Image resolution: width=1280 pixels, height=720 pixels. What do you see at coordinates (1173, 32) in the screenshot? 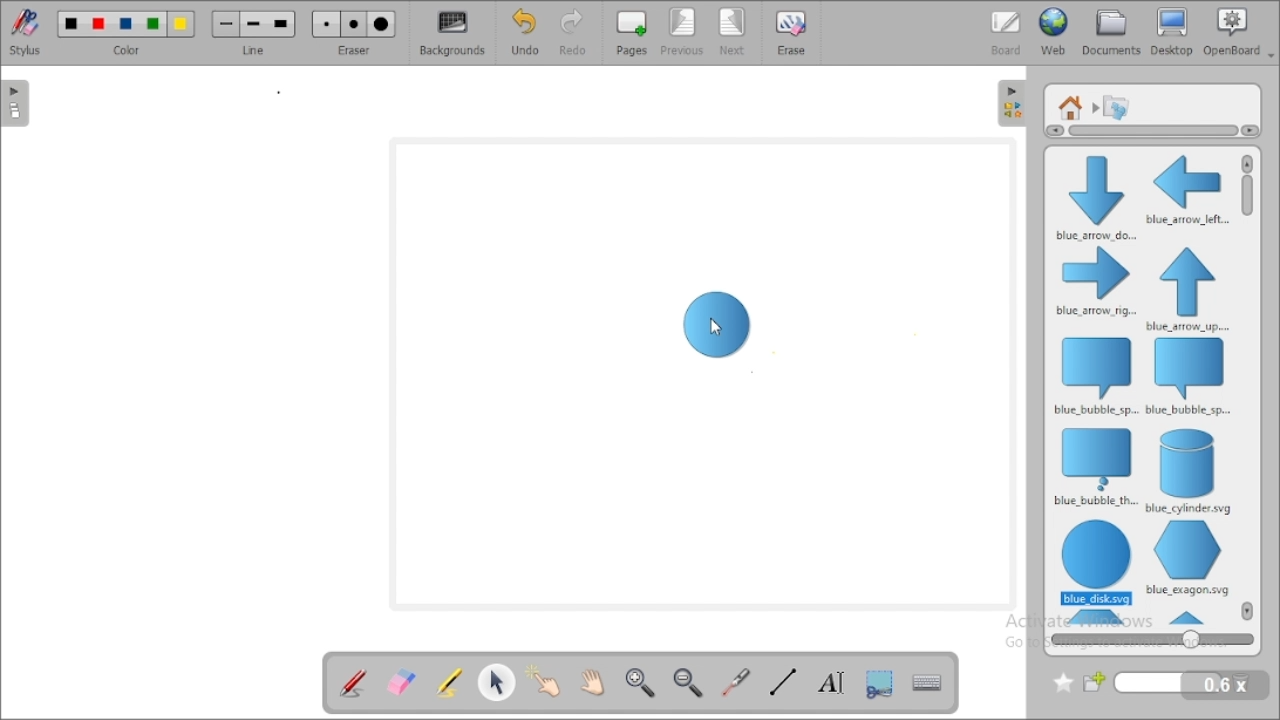
I see `desktop` at bounding box center [1173, 32].